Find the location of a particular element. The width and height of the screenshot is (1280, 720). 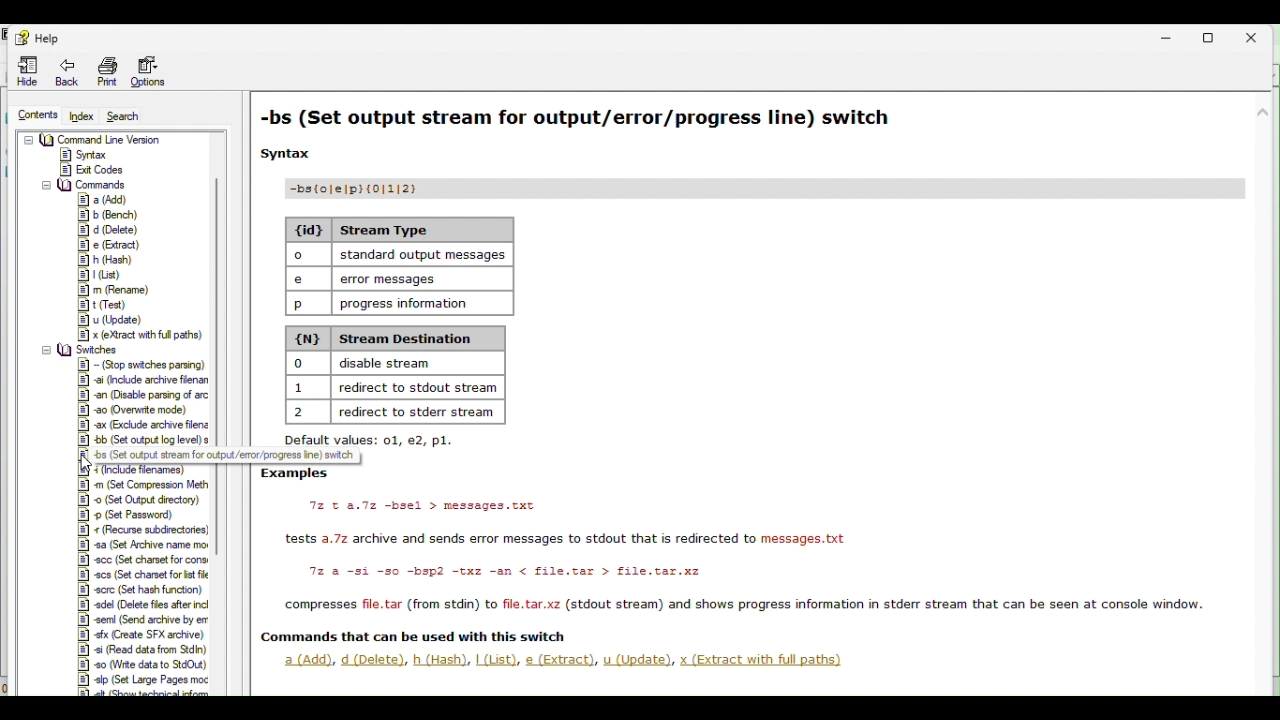

e (Extract), is located at coordinates (561, 659).